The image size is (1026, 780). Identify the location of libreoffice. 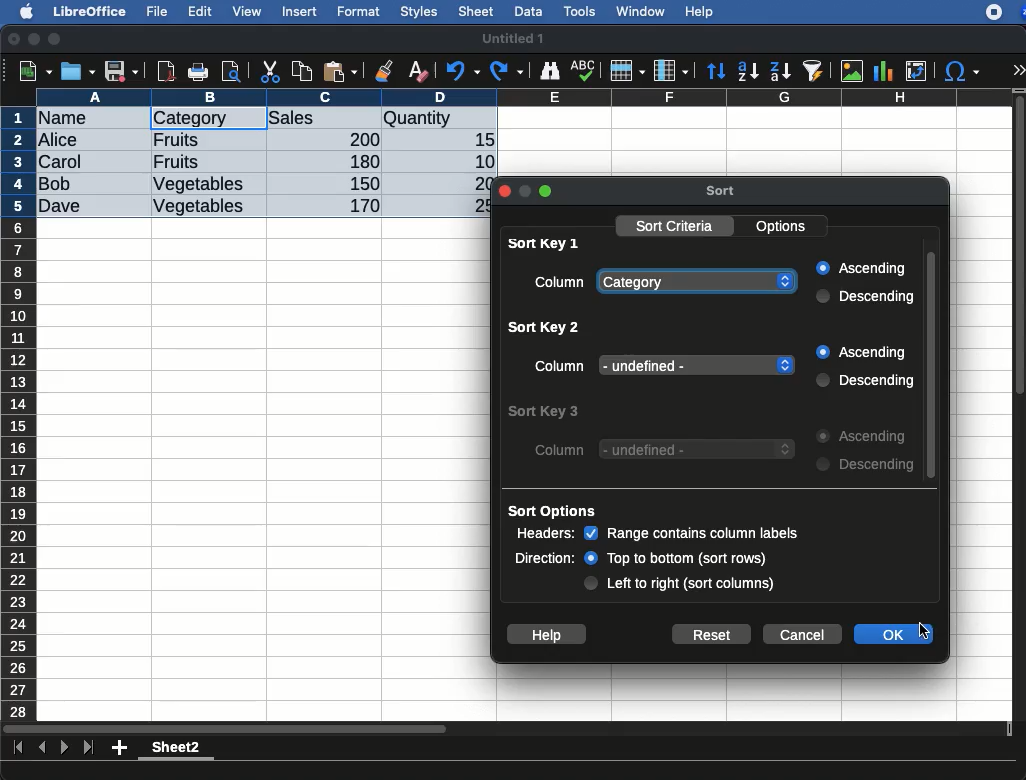
(91, 11).